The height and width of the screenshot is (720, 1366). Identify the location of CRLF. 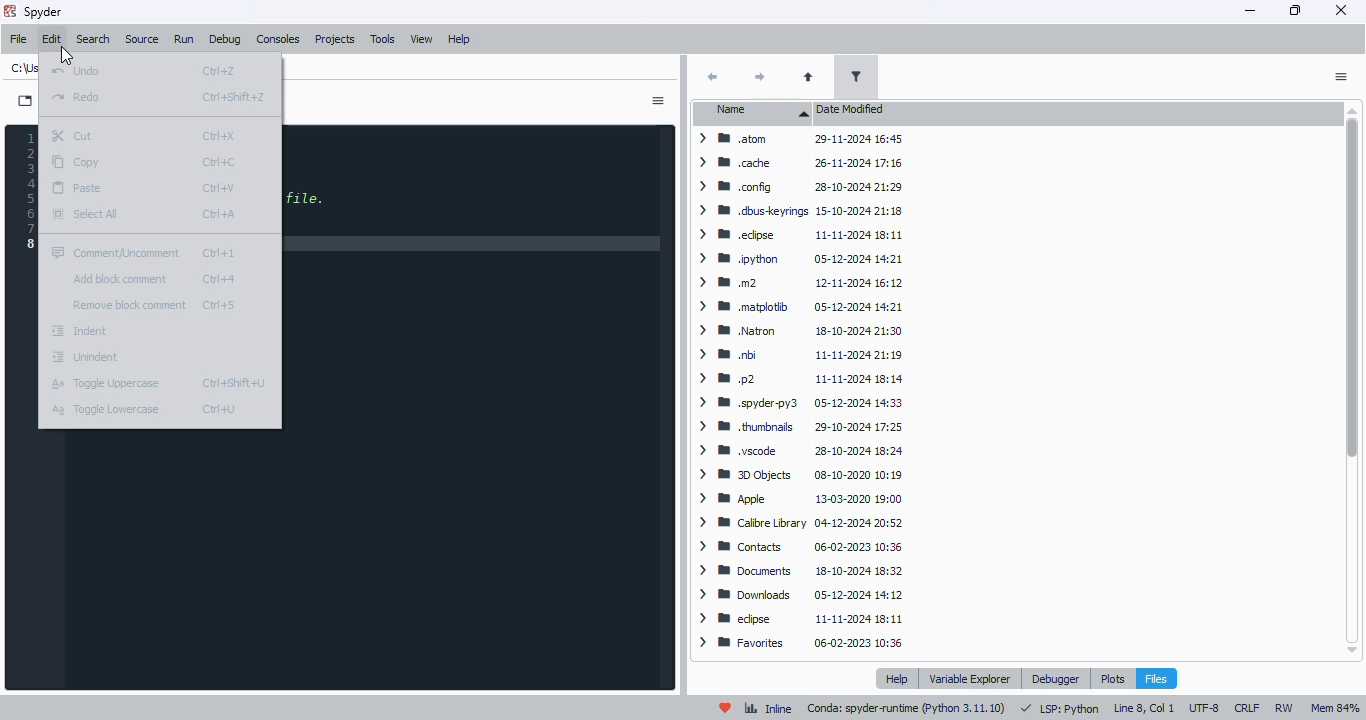
(1248, 708).